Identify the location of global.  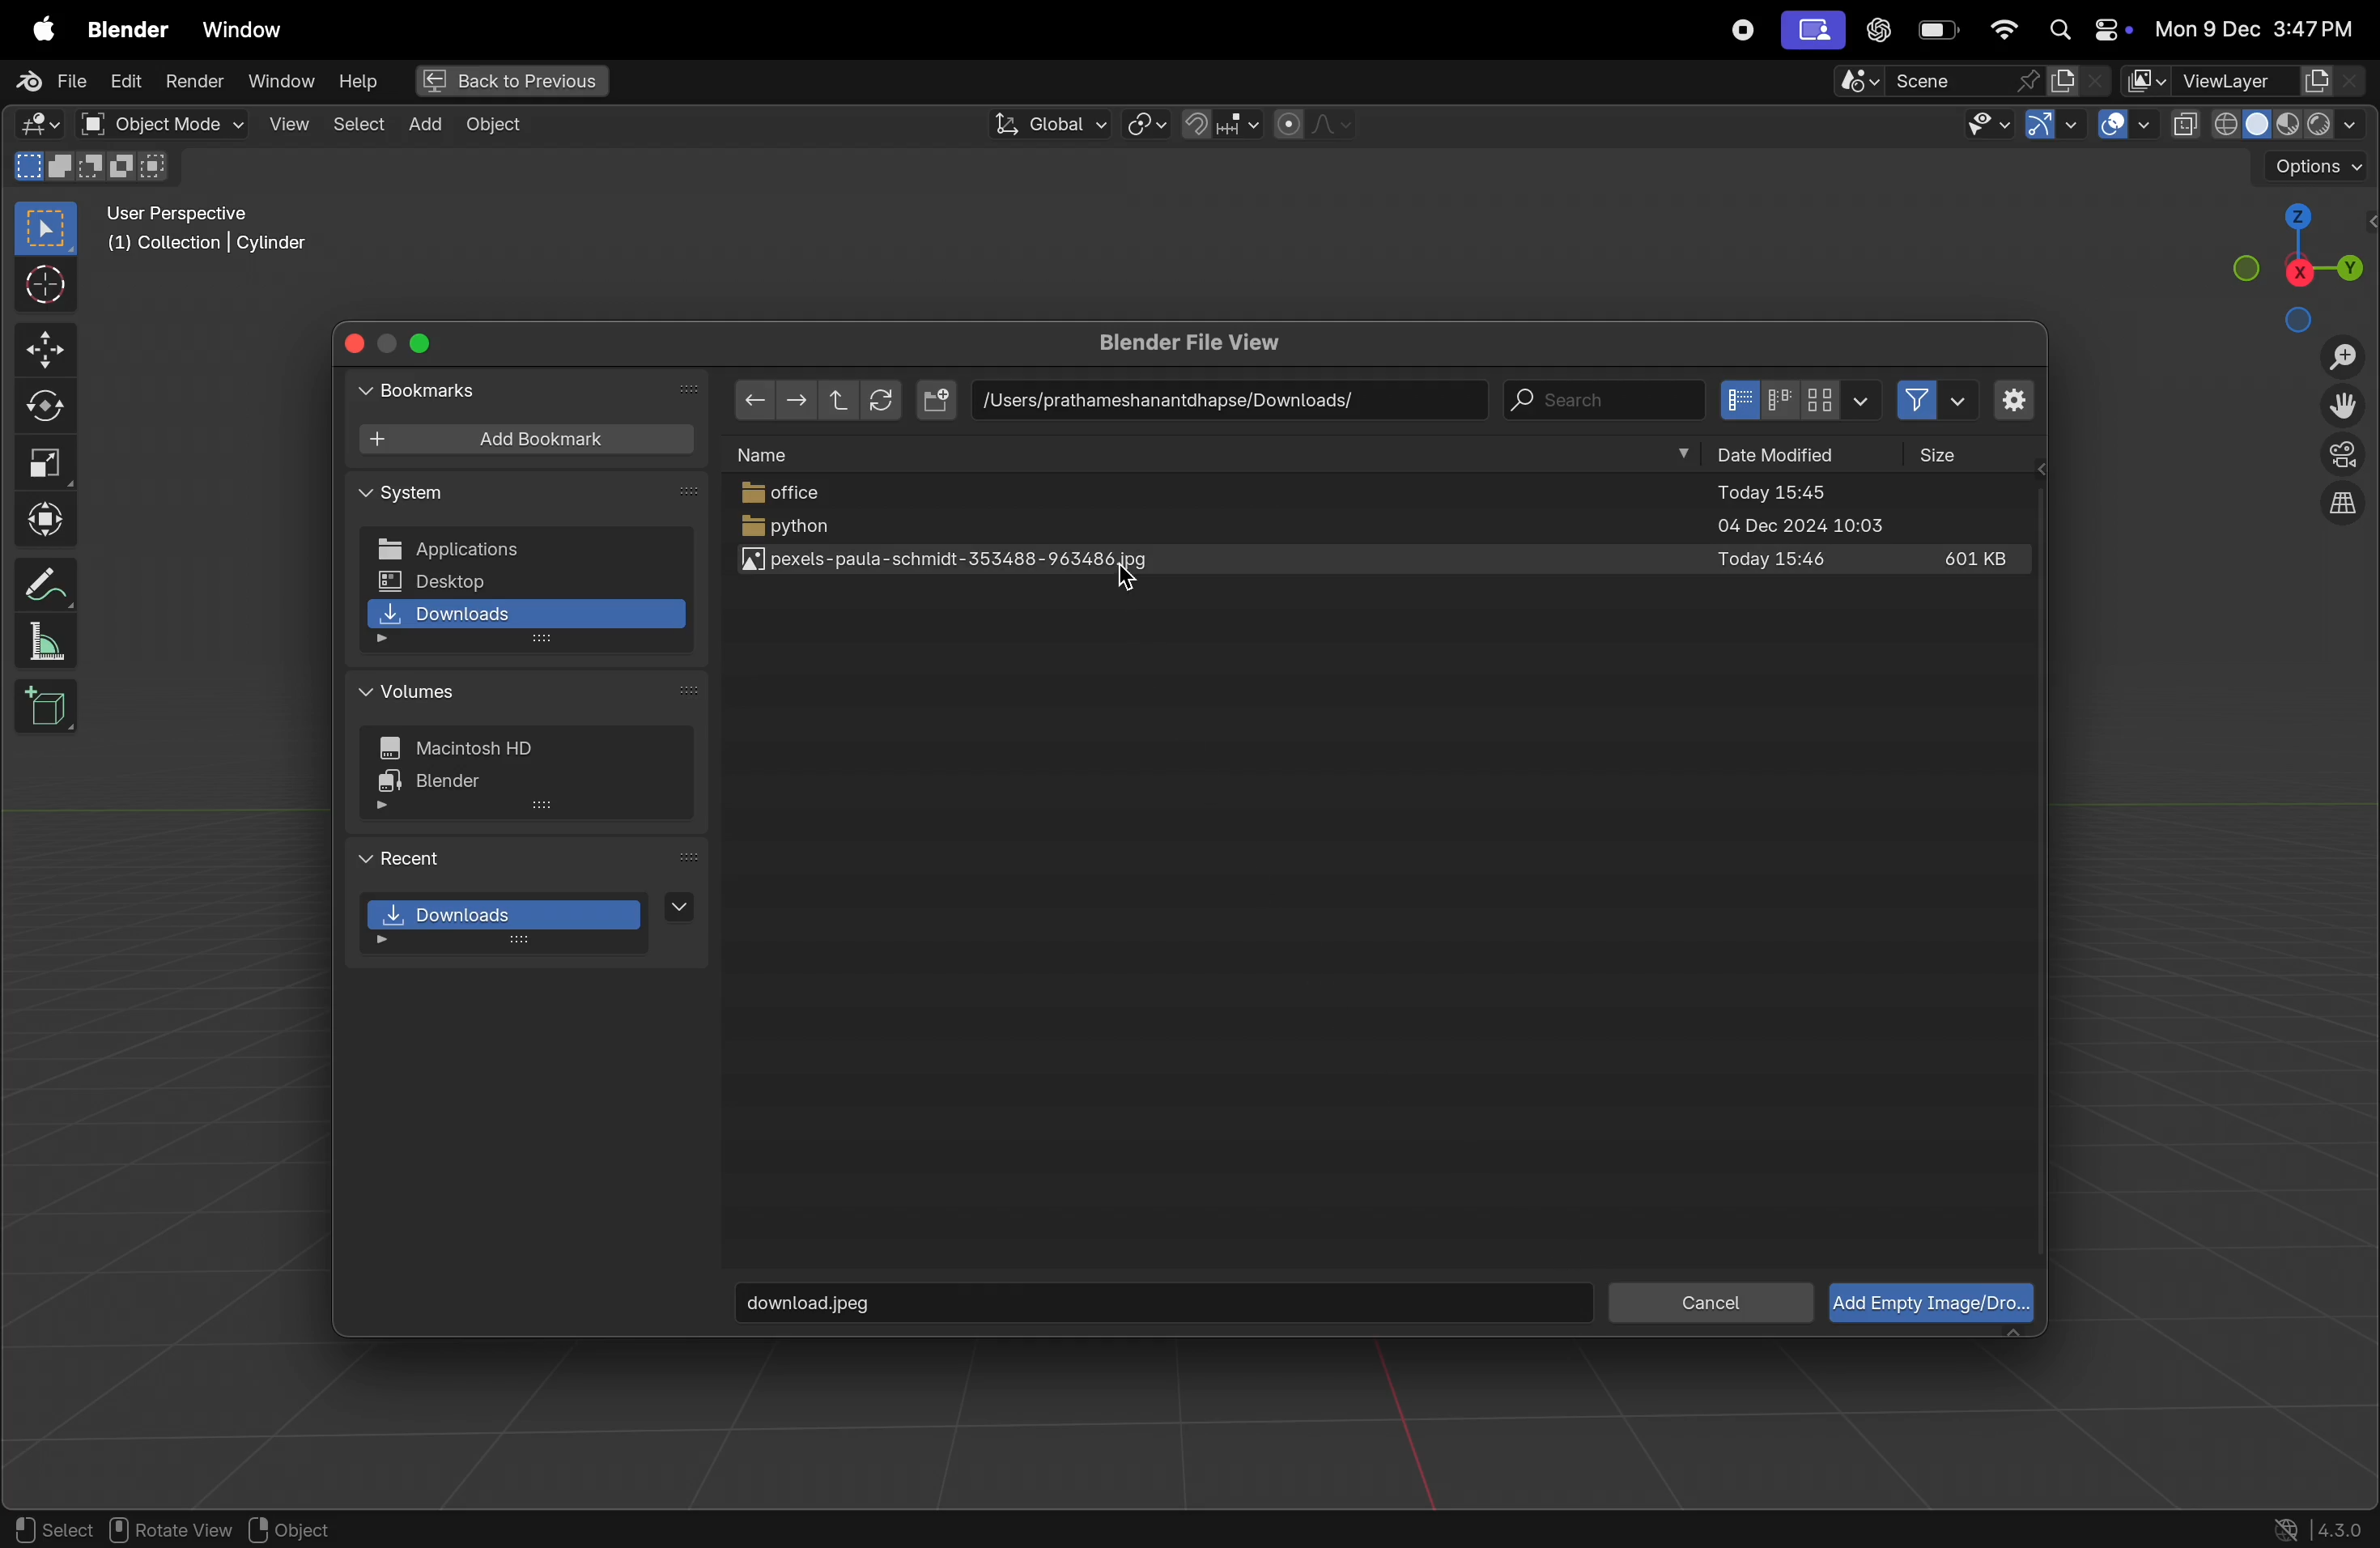
(1048, 124).